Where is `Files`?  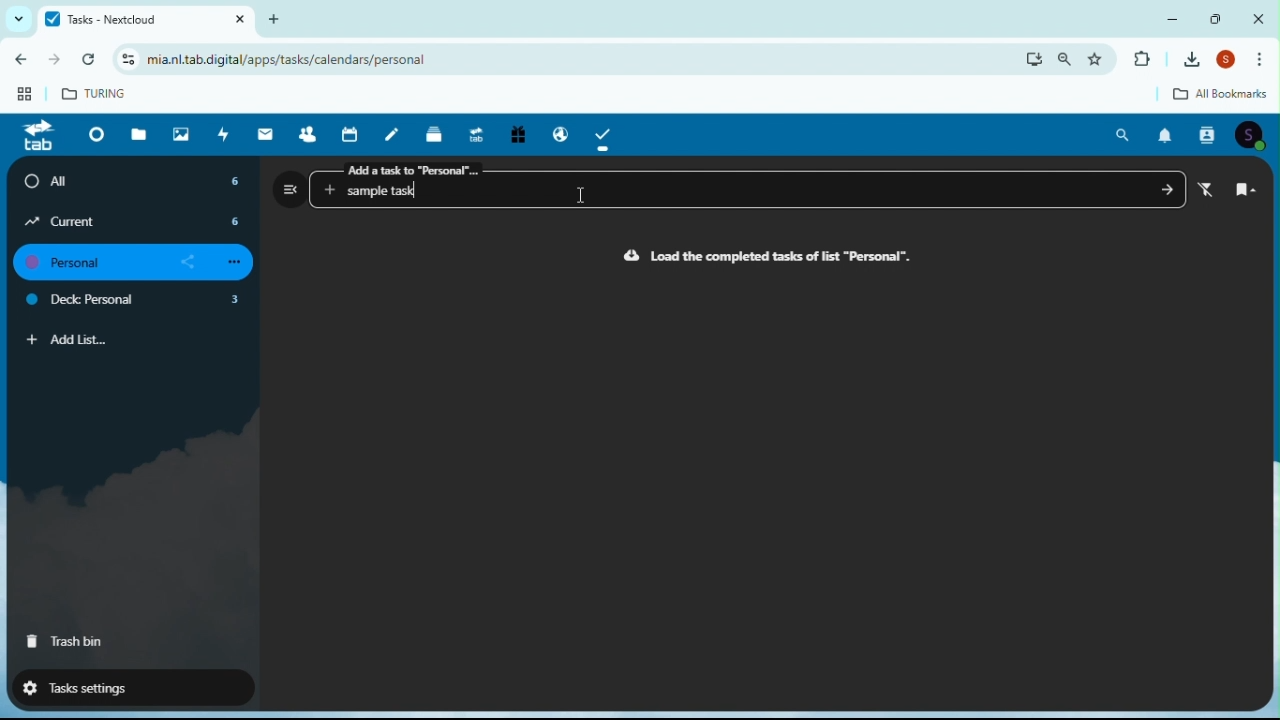
Files is located at coordinates (142, 133).